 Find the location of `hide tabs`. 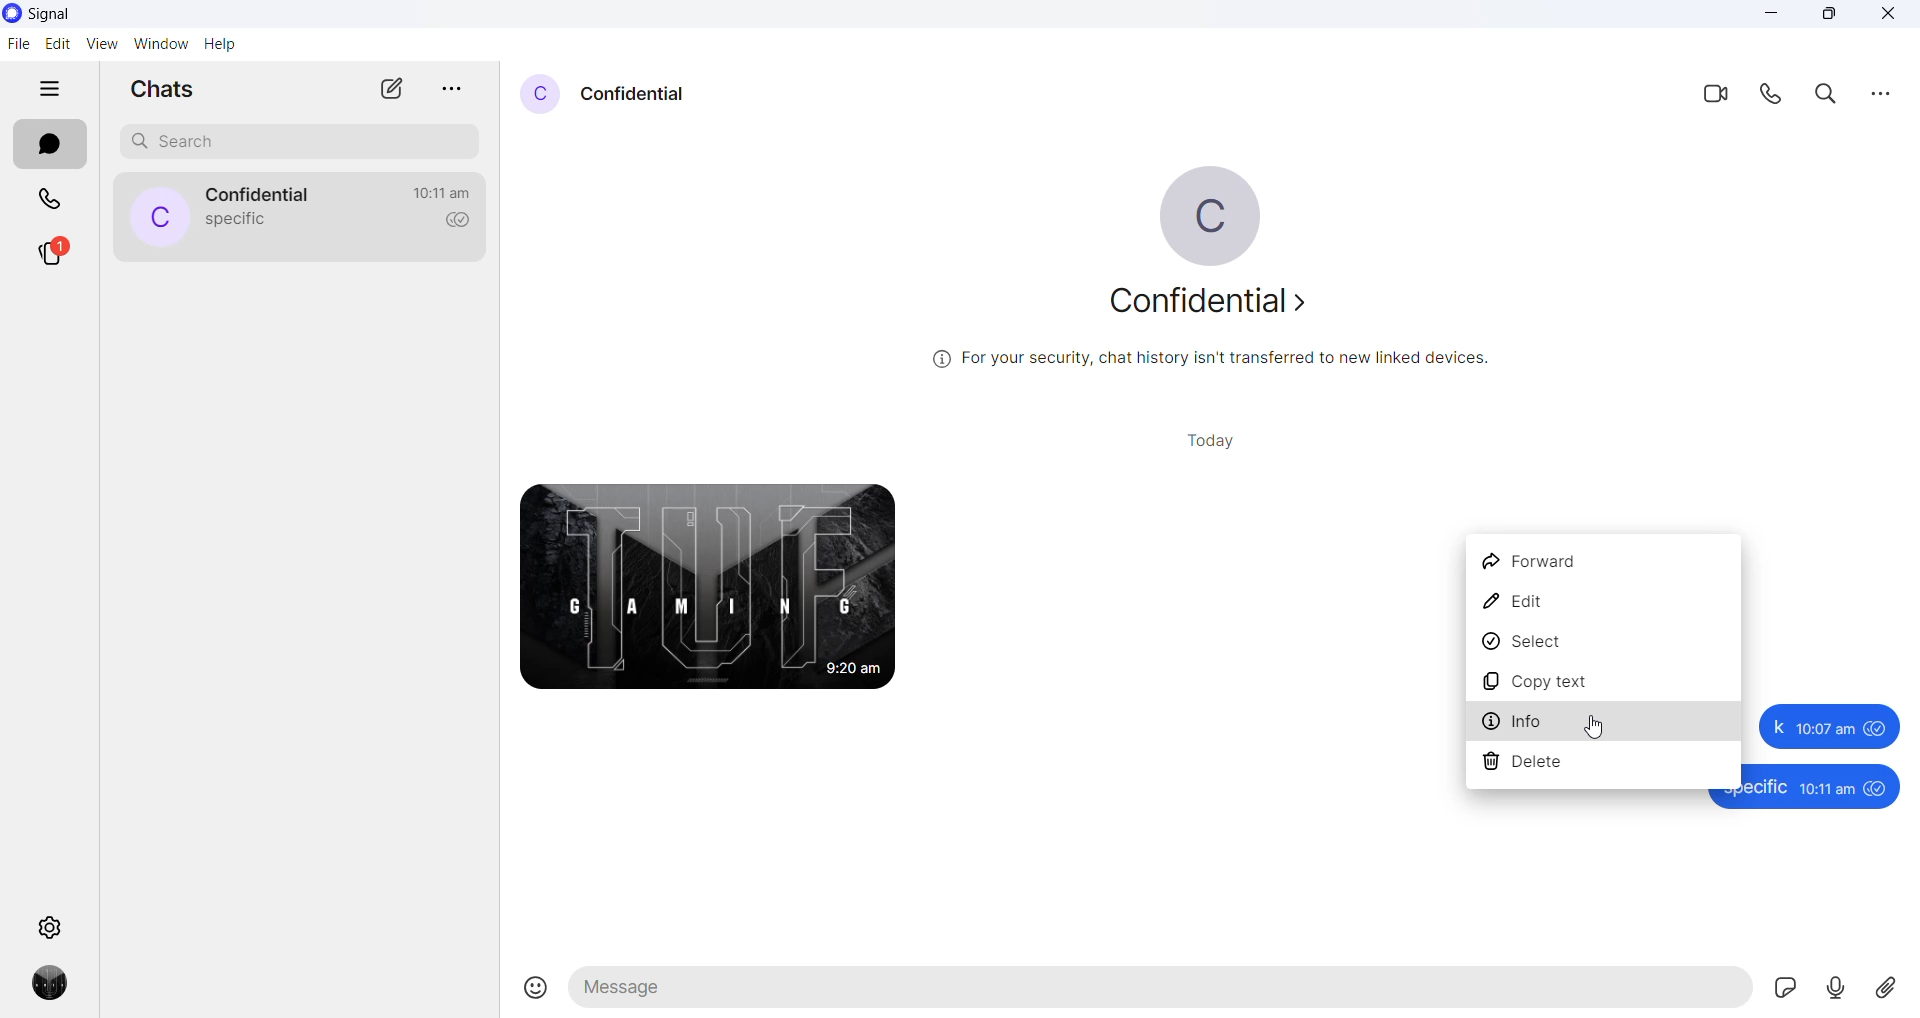

hide tabs is located at coordinates (49, 90).